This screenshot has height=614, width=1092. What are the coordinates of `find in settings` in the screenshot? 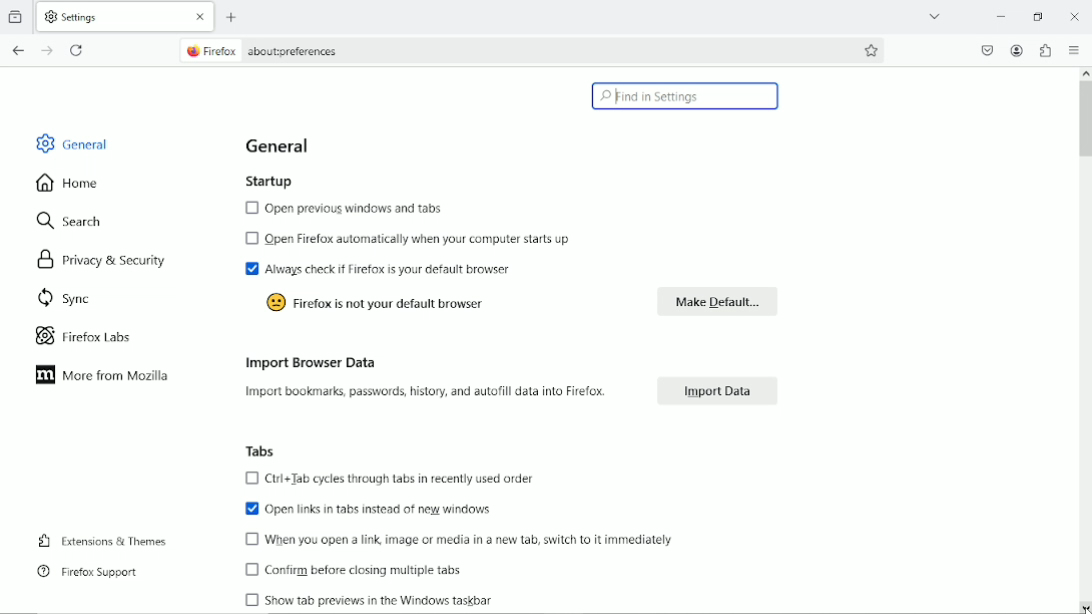 It's located at (685, 97).